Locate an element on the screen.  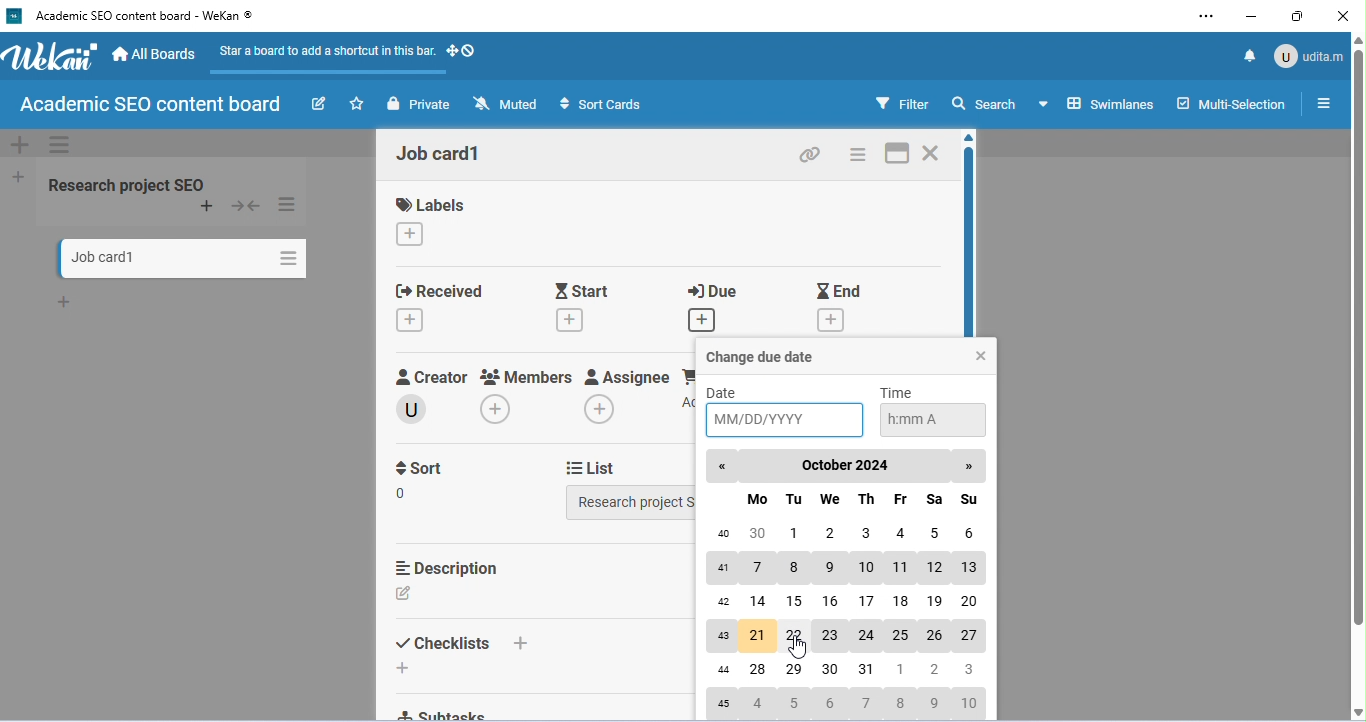
add card to top of list is located at coordinates (210, 207).